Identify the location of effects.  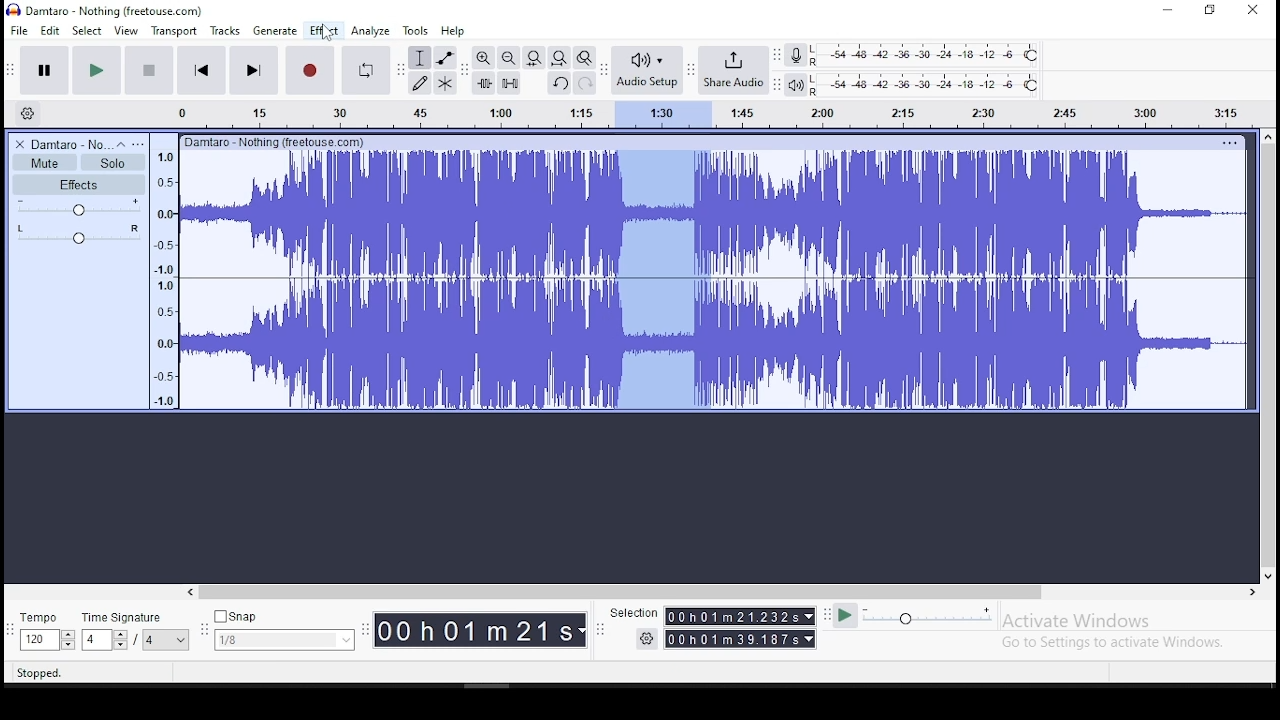
(79, 184).